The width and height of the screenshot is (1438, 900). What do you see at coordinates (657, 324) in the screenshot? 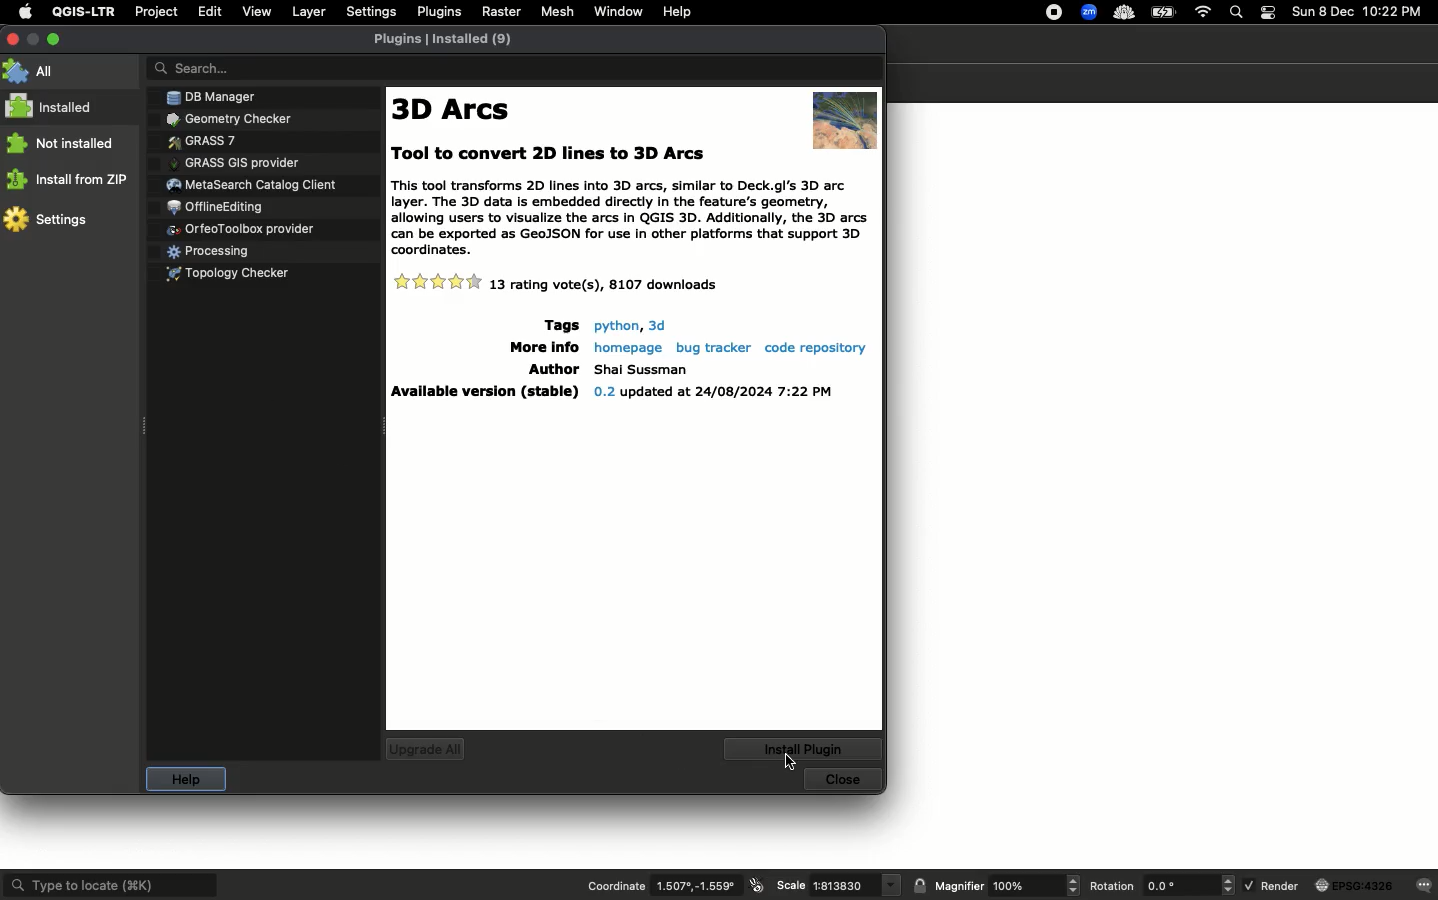
I see `` at bounding box center [657, 324].